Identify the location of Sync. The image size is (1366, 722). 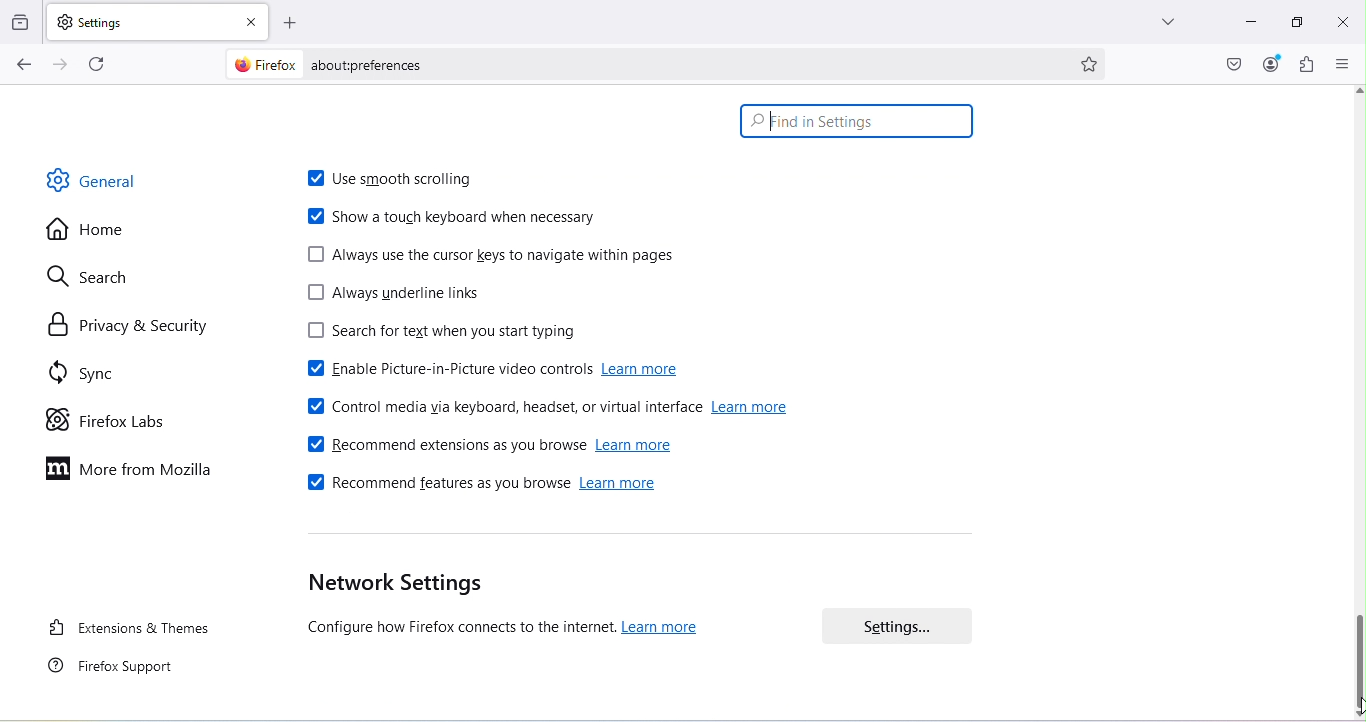
(80, 367).